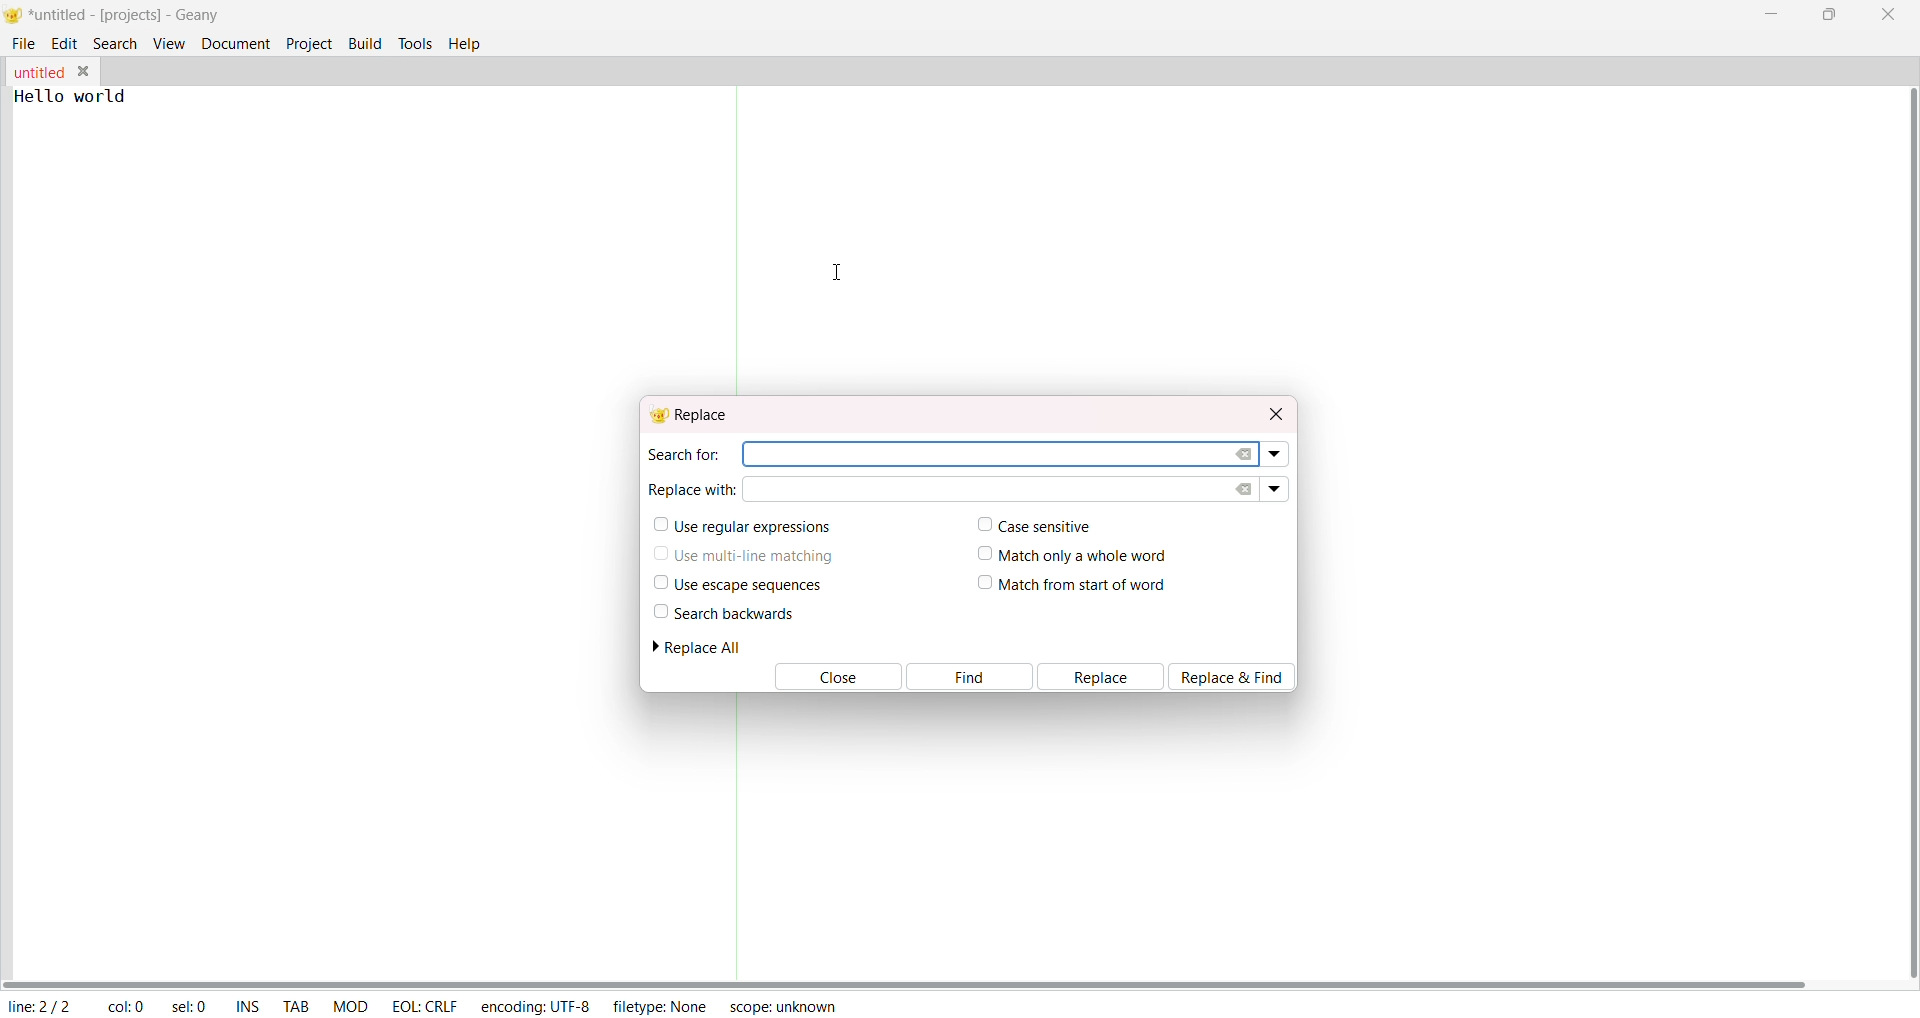 The image size is (1920, 1018). I want to click on tab name, so click(38, 72).